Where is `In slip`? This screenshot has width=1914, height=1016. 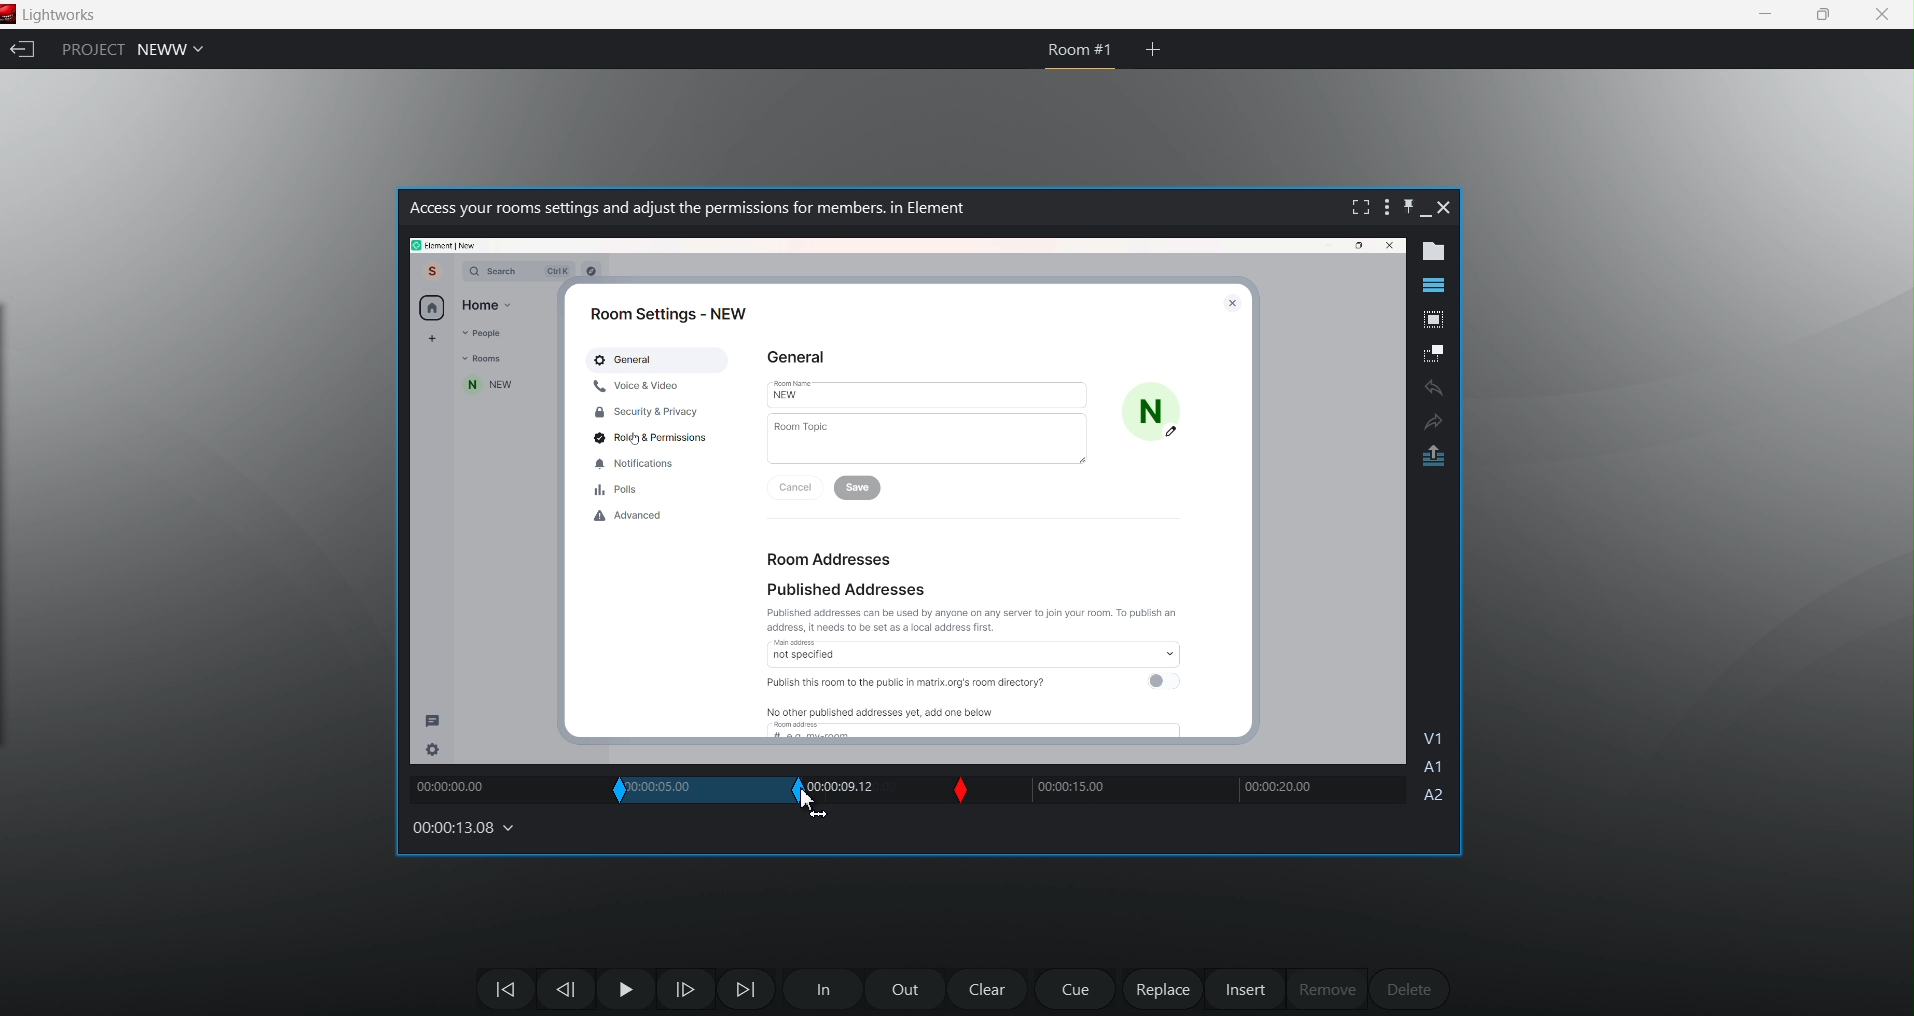 In slip is located at coordinates (621, 790).